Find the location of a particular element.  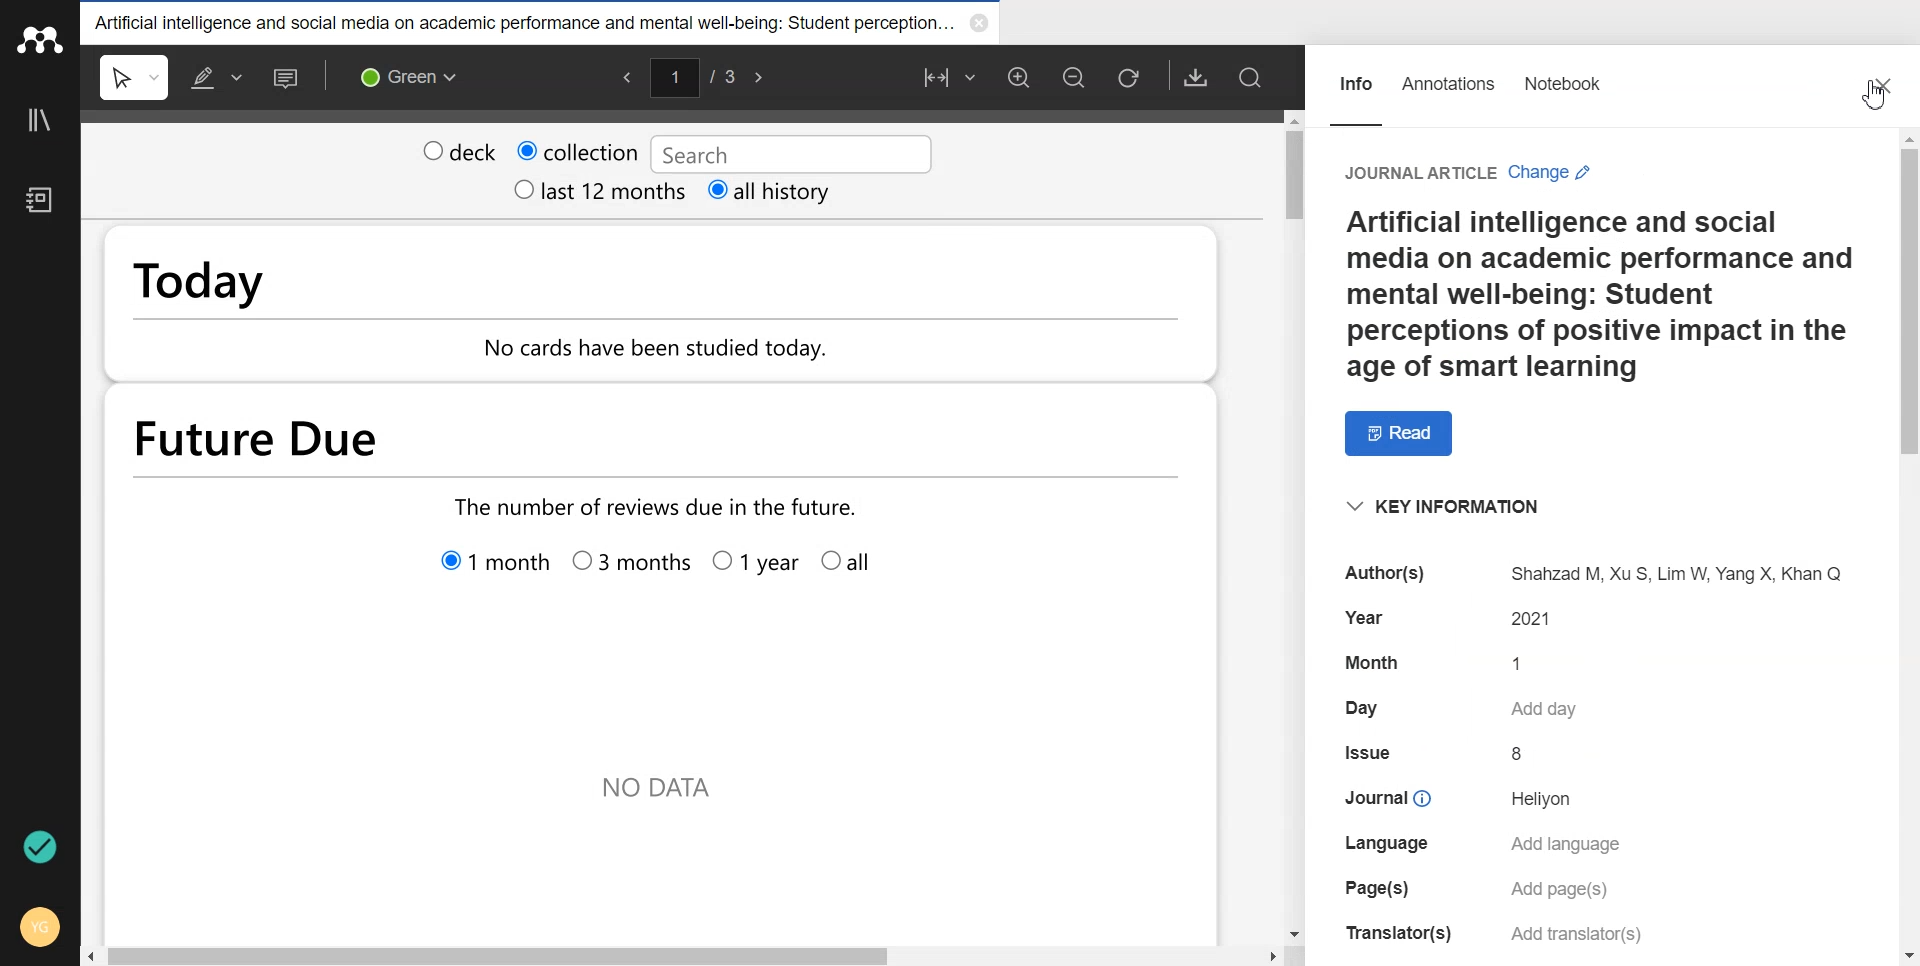

change is located at coordinates (1554, 164).